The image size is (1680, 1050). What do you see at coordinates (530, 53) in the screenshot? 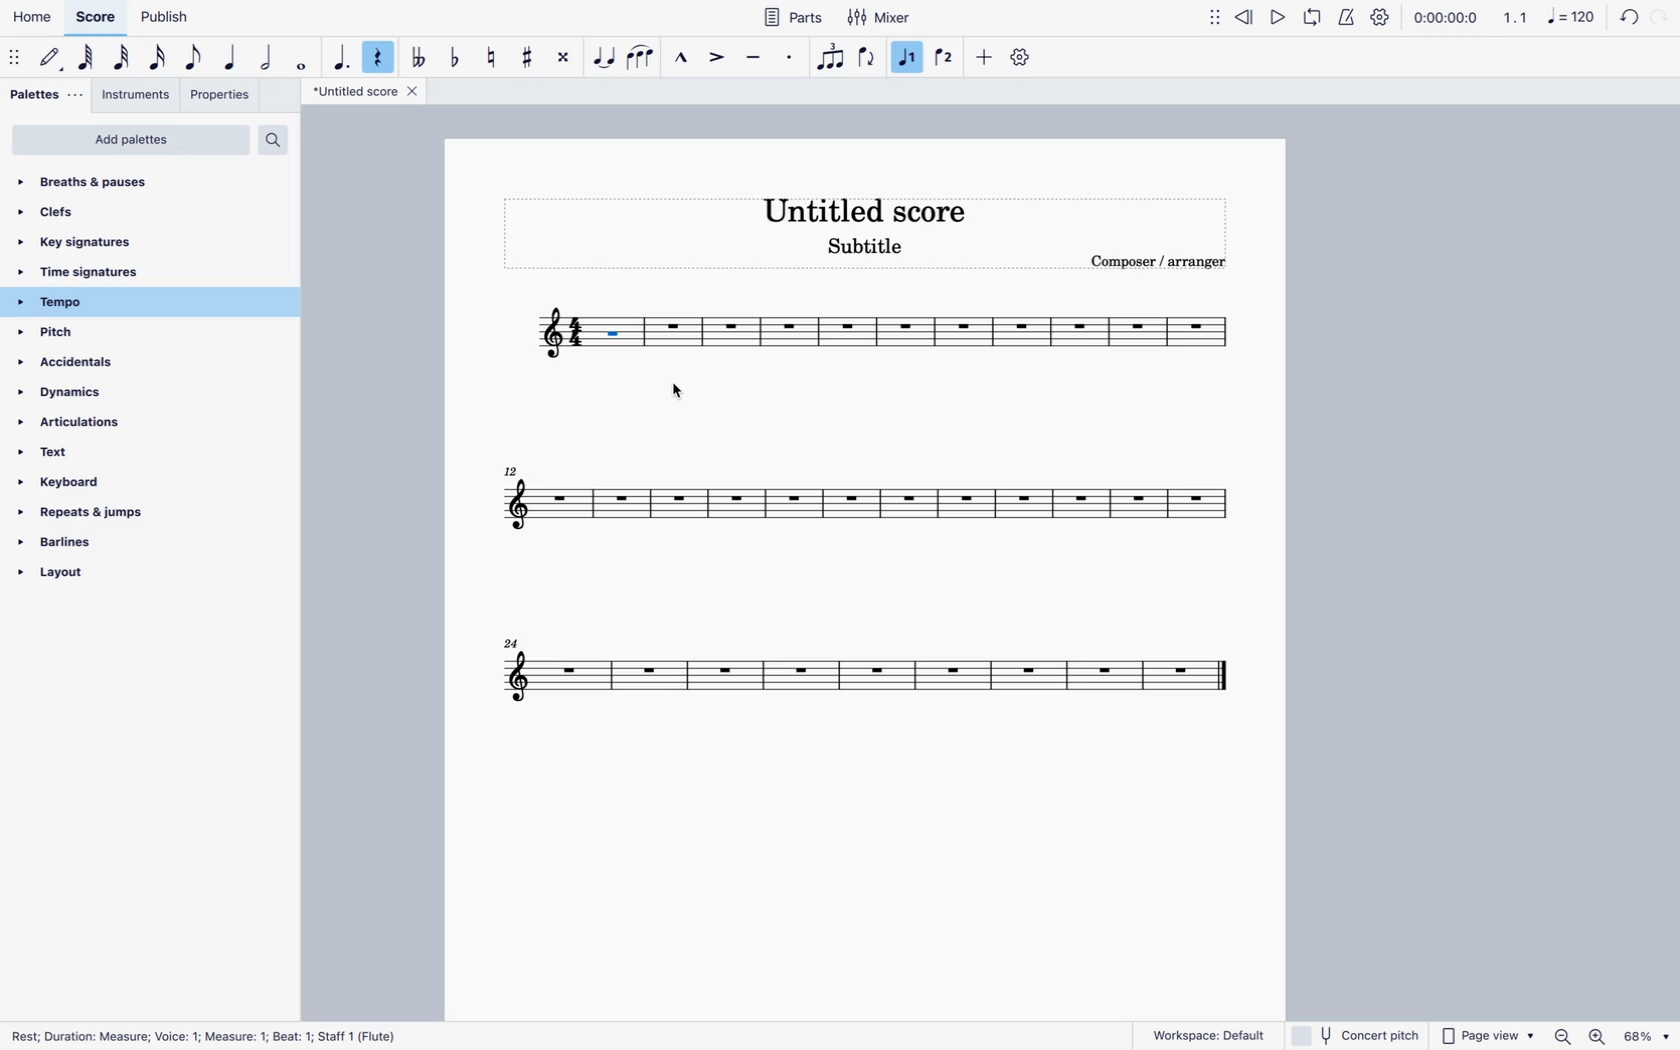
I see `toggle sharp` at bounding box center [530, 53].